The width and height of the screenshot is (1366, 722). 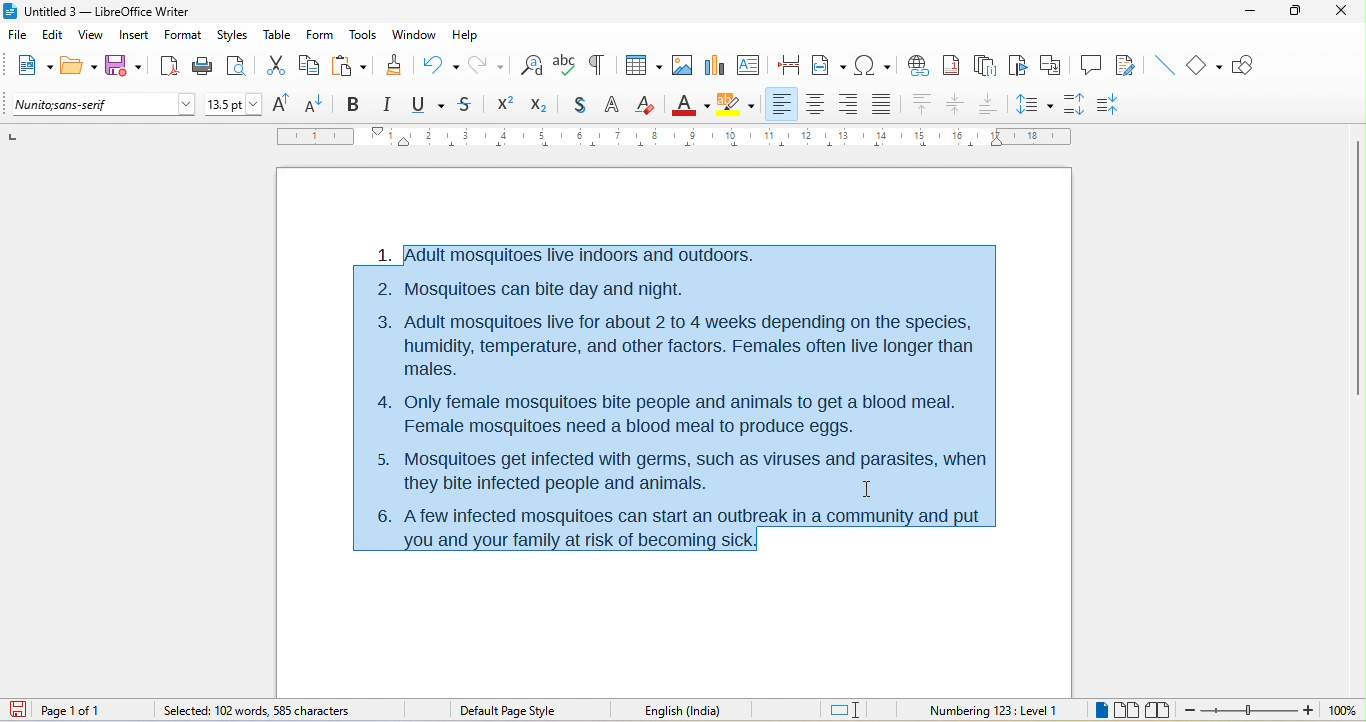 What do you see at coordinates (278, 36) in the screenshot?
I see `table` at bounding box center [278, 36].